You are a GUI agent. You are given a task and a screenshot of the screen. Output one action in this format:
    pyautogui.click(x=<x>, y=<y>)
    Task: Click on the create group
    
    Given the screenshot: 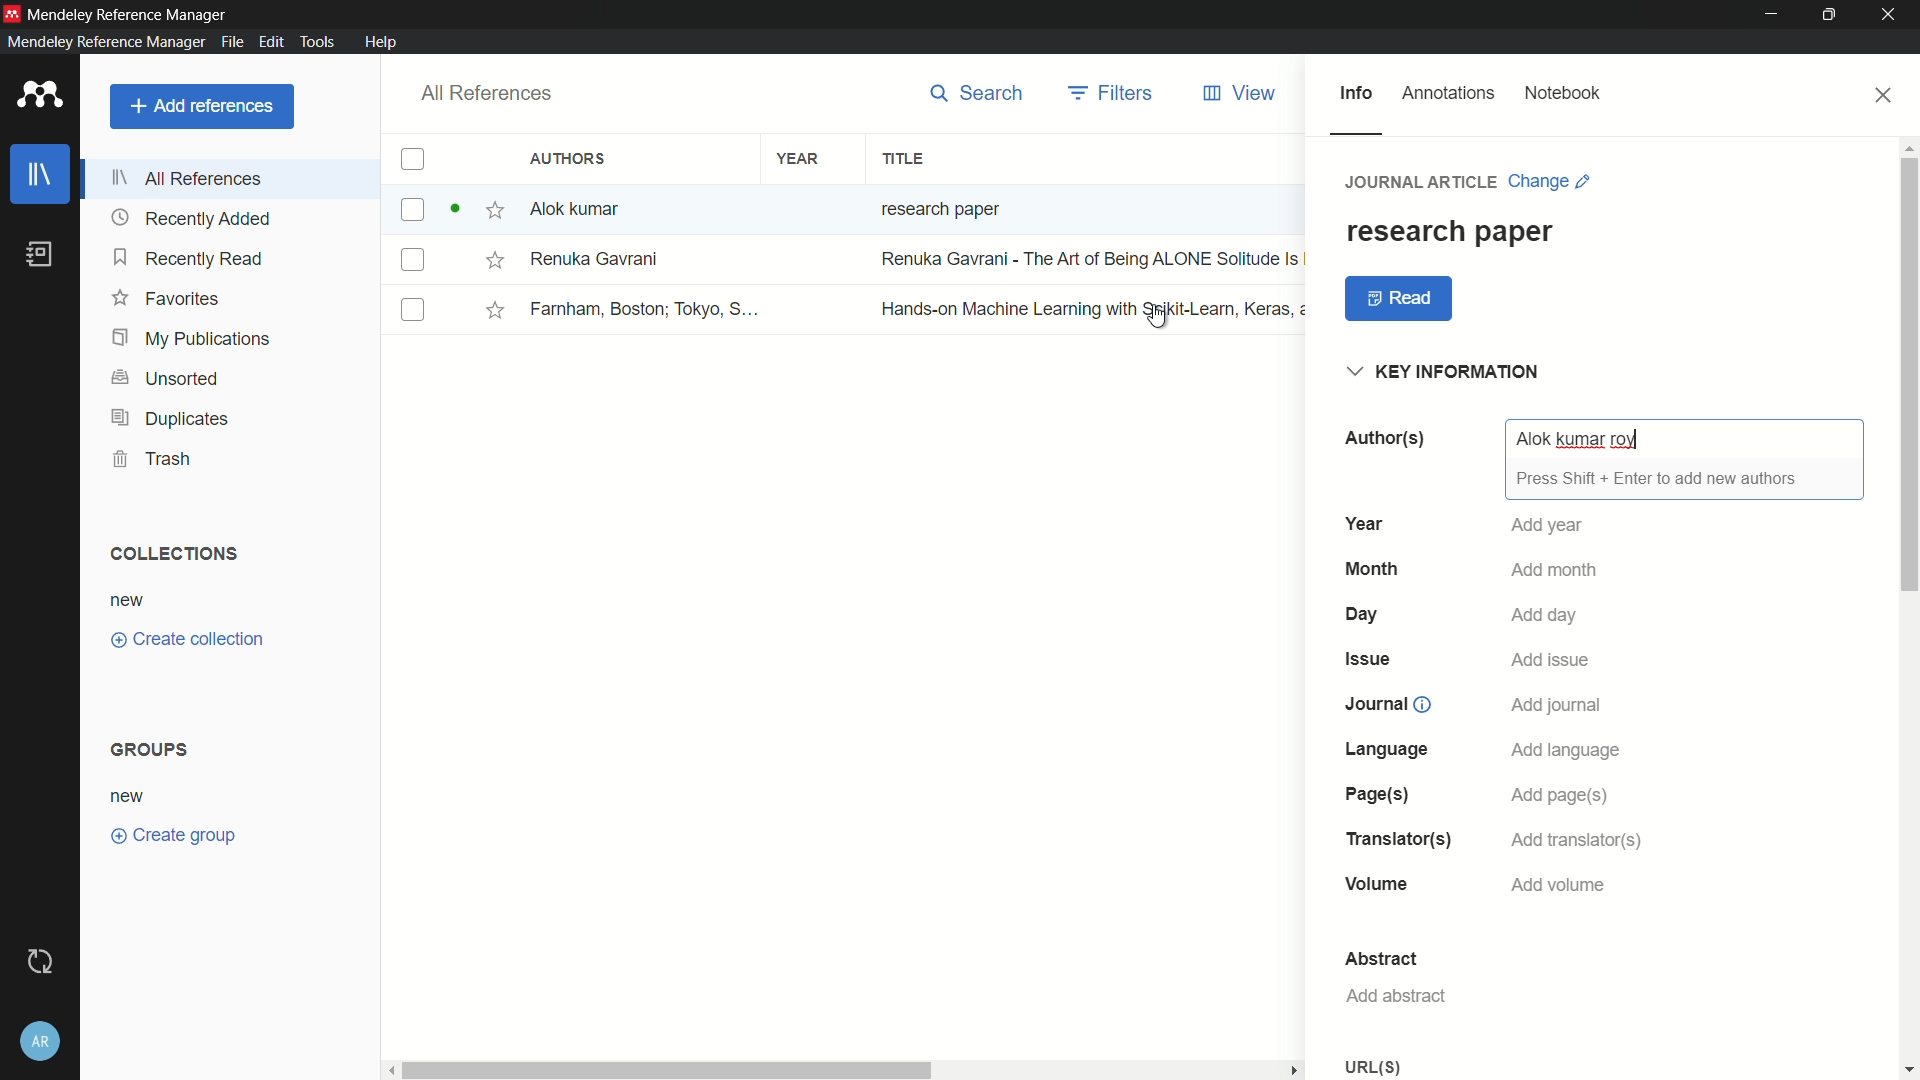 What is the action you would take?
    pyautogui.click(x=172, y=833)
    